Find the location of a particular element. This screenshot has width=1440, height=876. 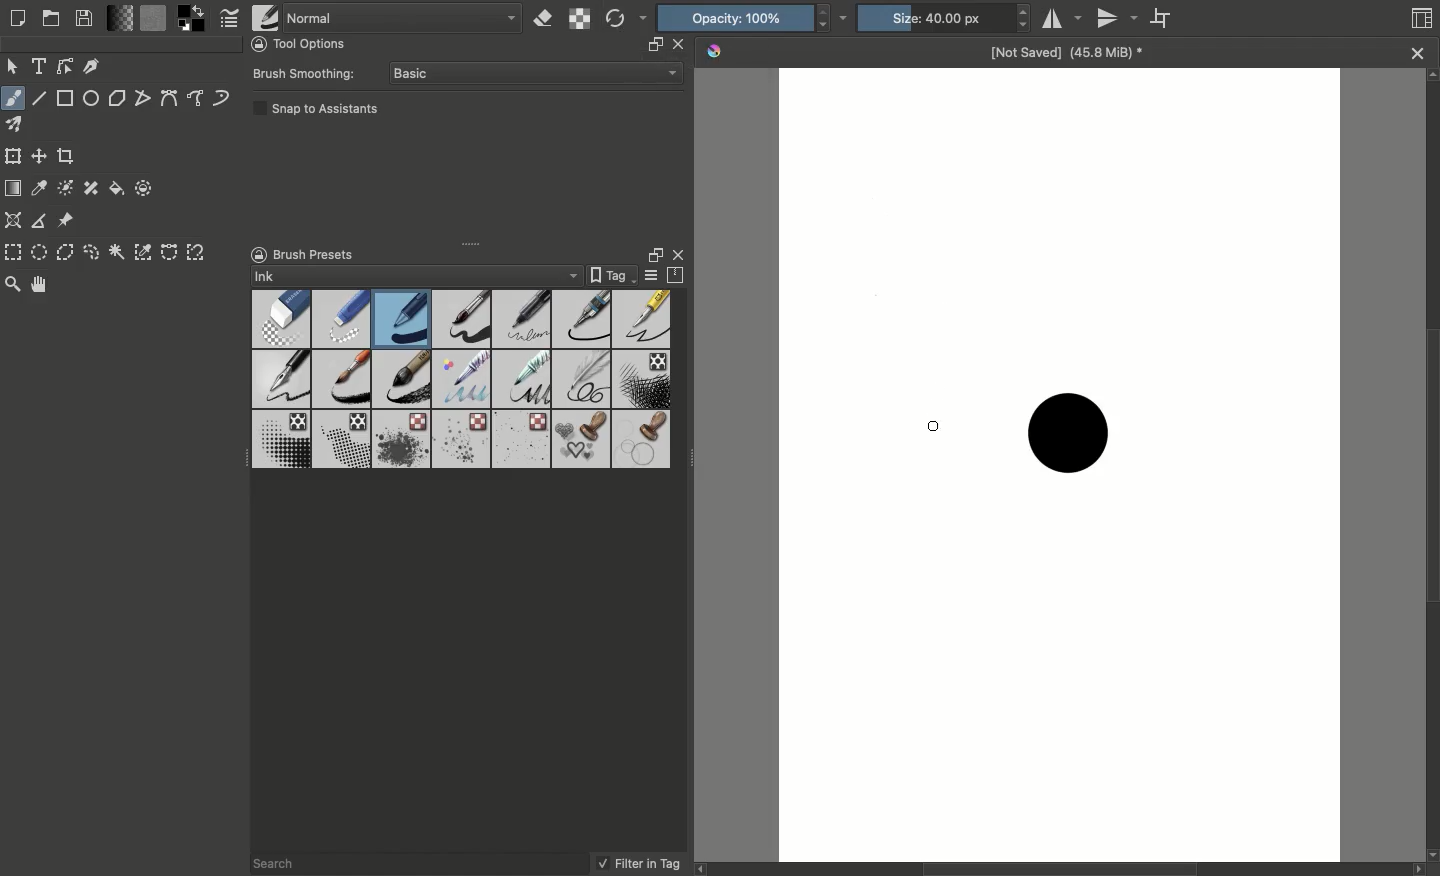

Zoom is located at coordinates (14, 285).